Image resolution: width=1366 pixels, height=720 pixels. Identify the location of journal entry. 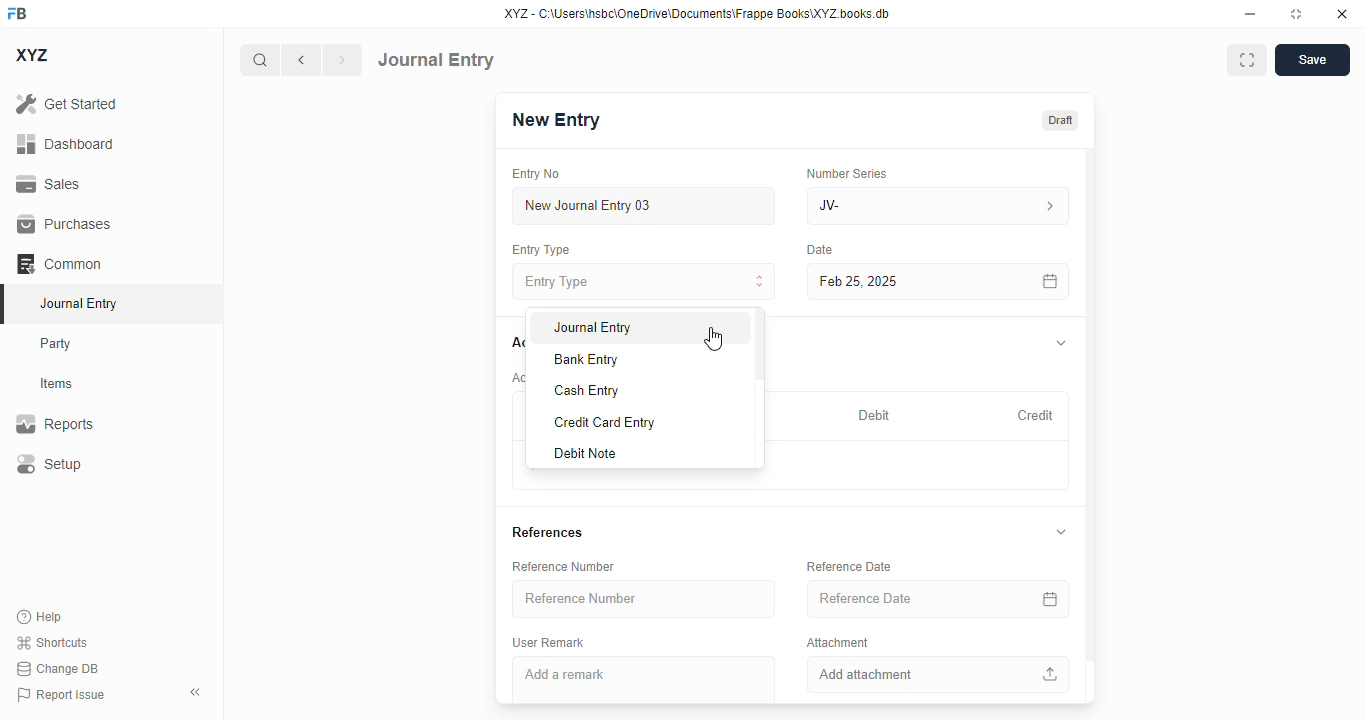
(77, 303).